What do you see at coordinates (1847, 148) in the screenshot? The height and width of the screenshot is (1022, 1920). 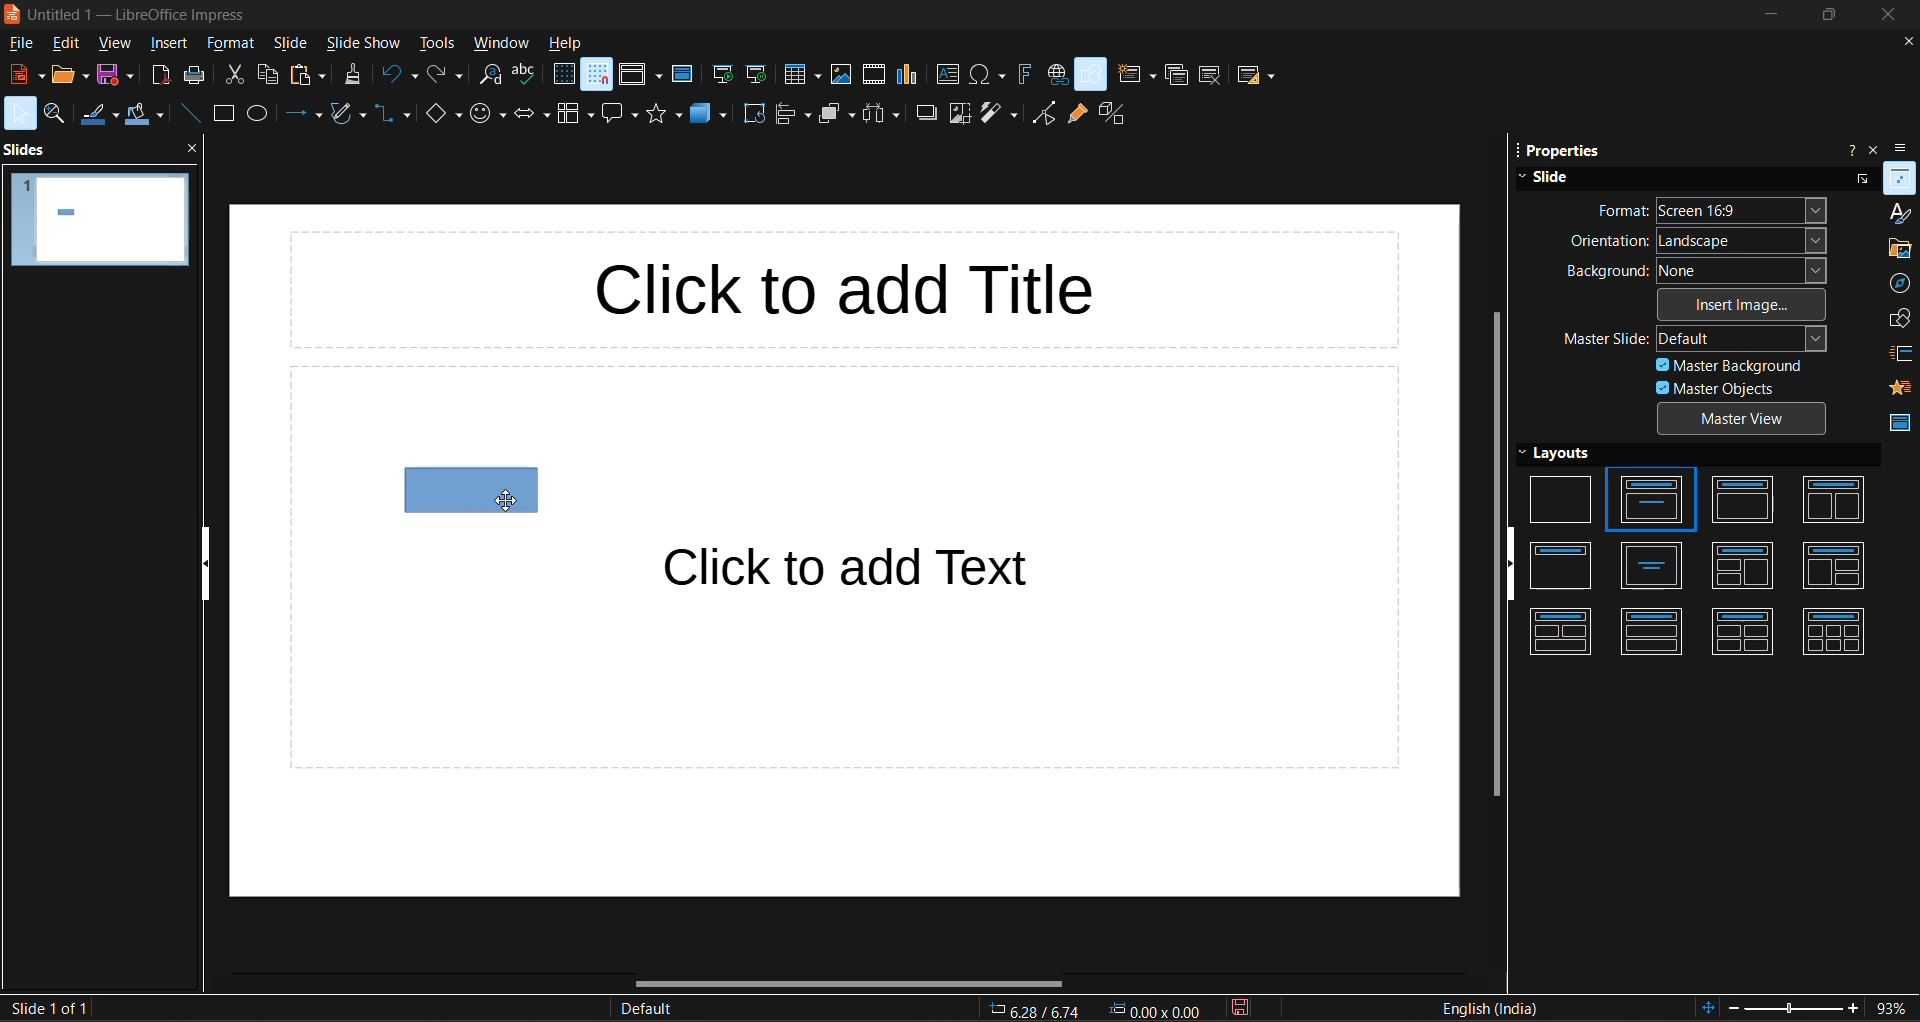 I see `help about sidebar` at bounding box center [1847, 148].